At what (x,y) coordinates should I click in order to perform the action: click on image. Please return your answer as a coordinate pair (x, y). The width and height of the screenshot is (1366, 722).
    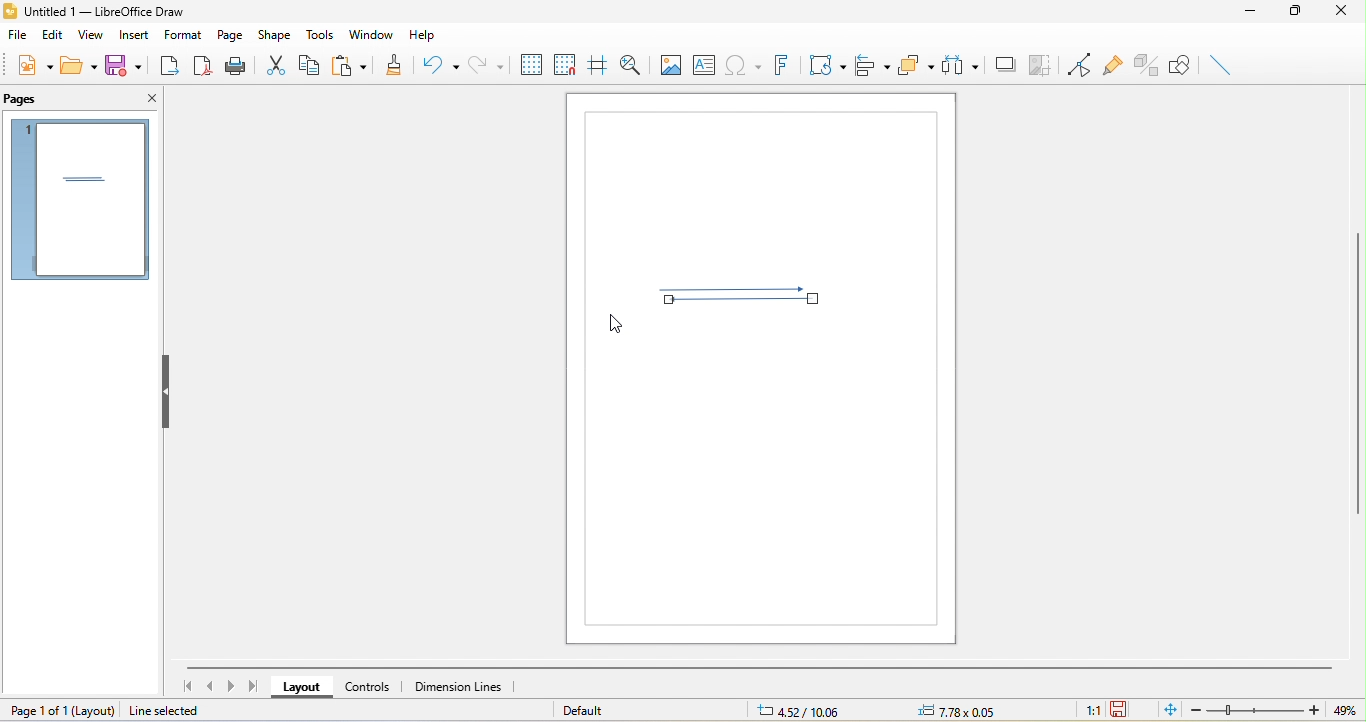
    Looking at the image, I should click on (669, 63).